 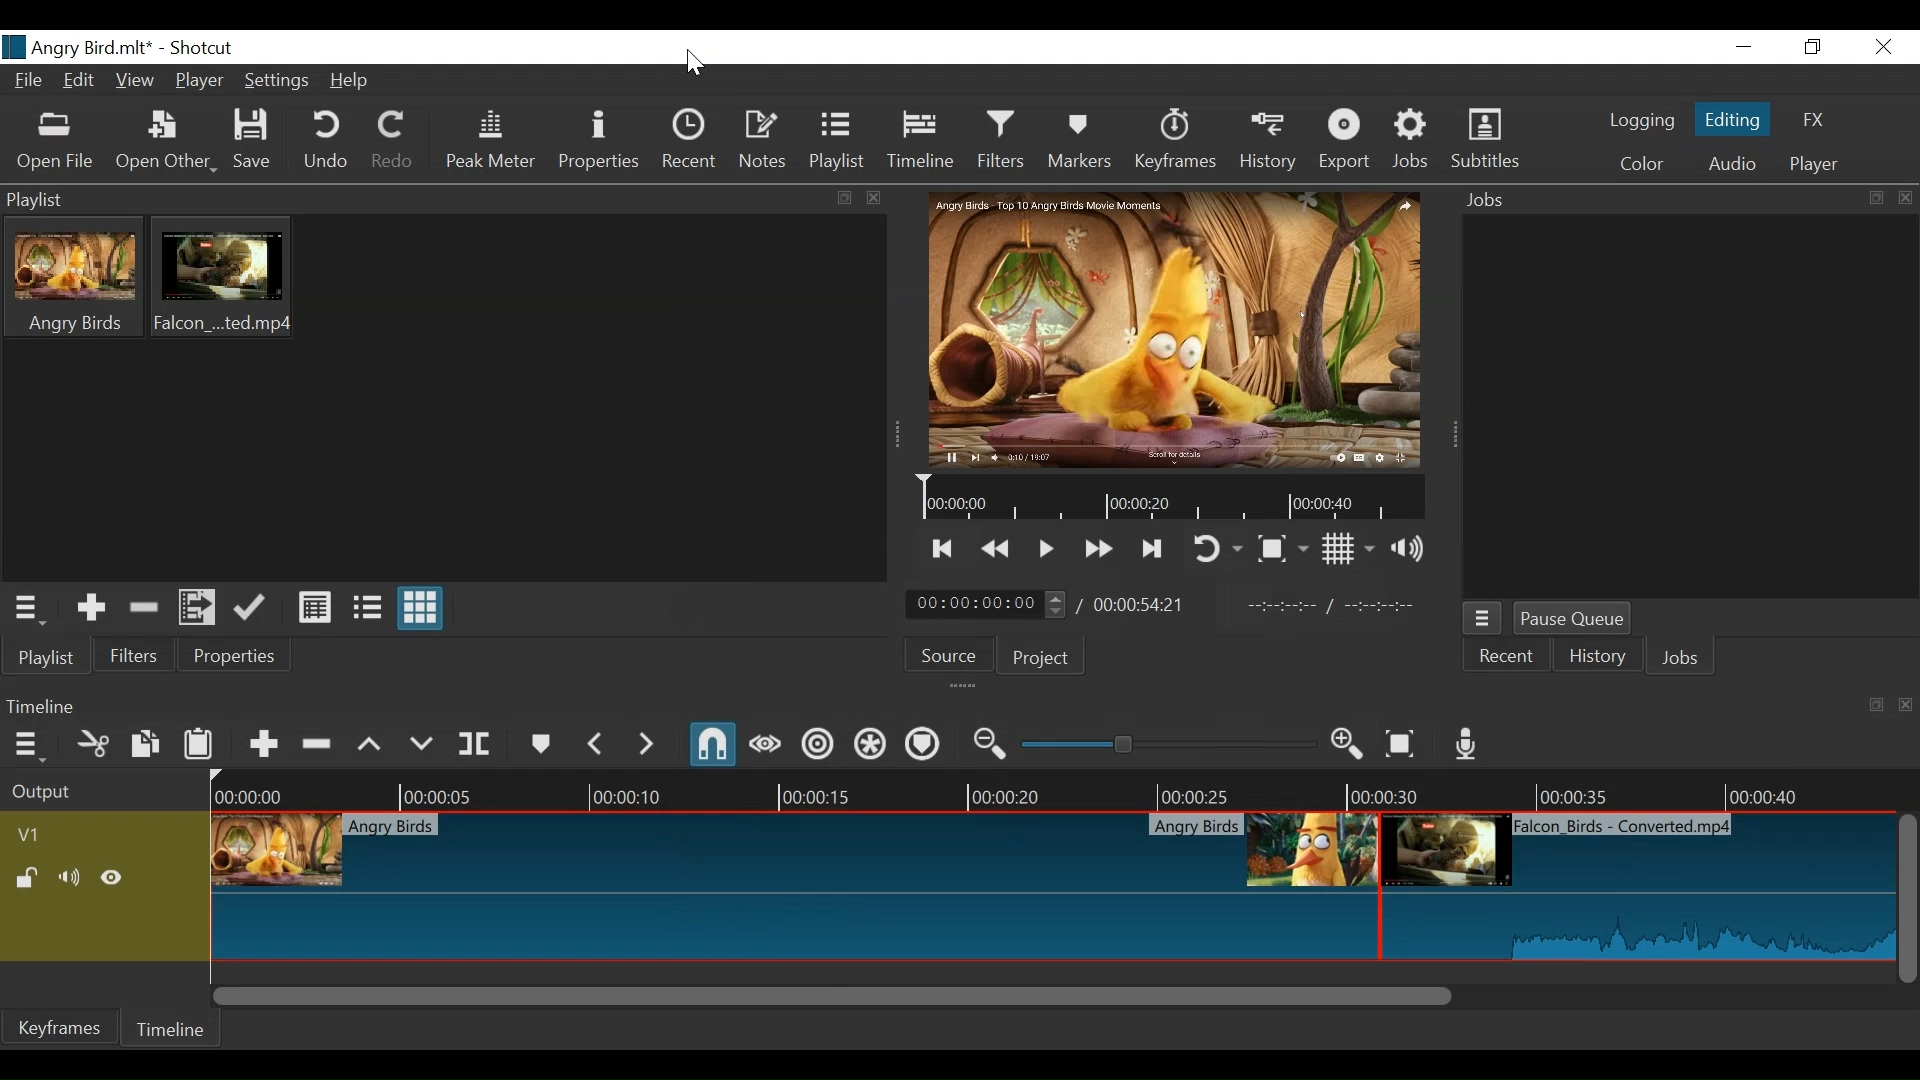 I want to click on cursor, so click(x=693, y=64).